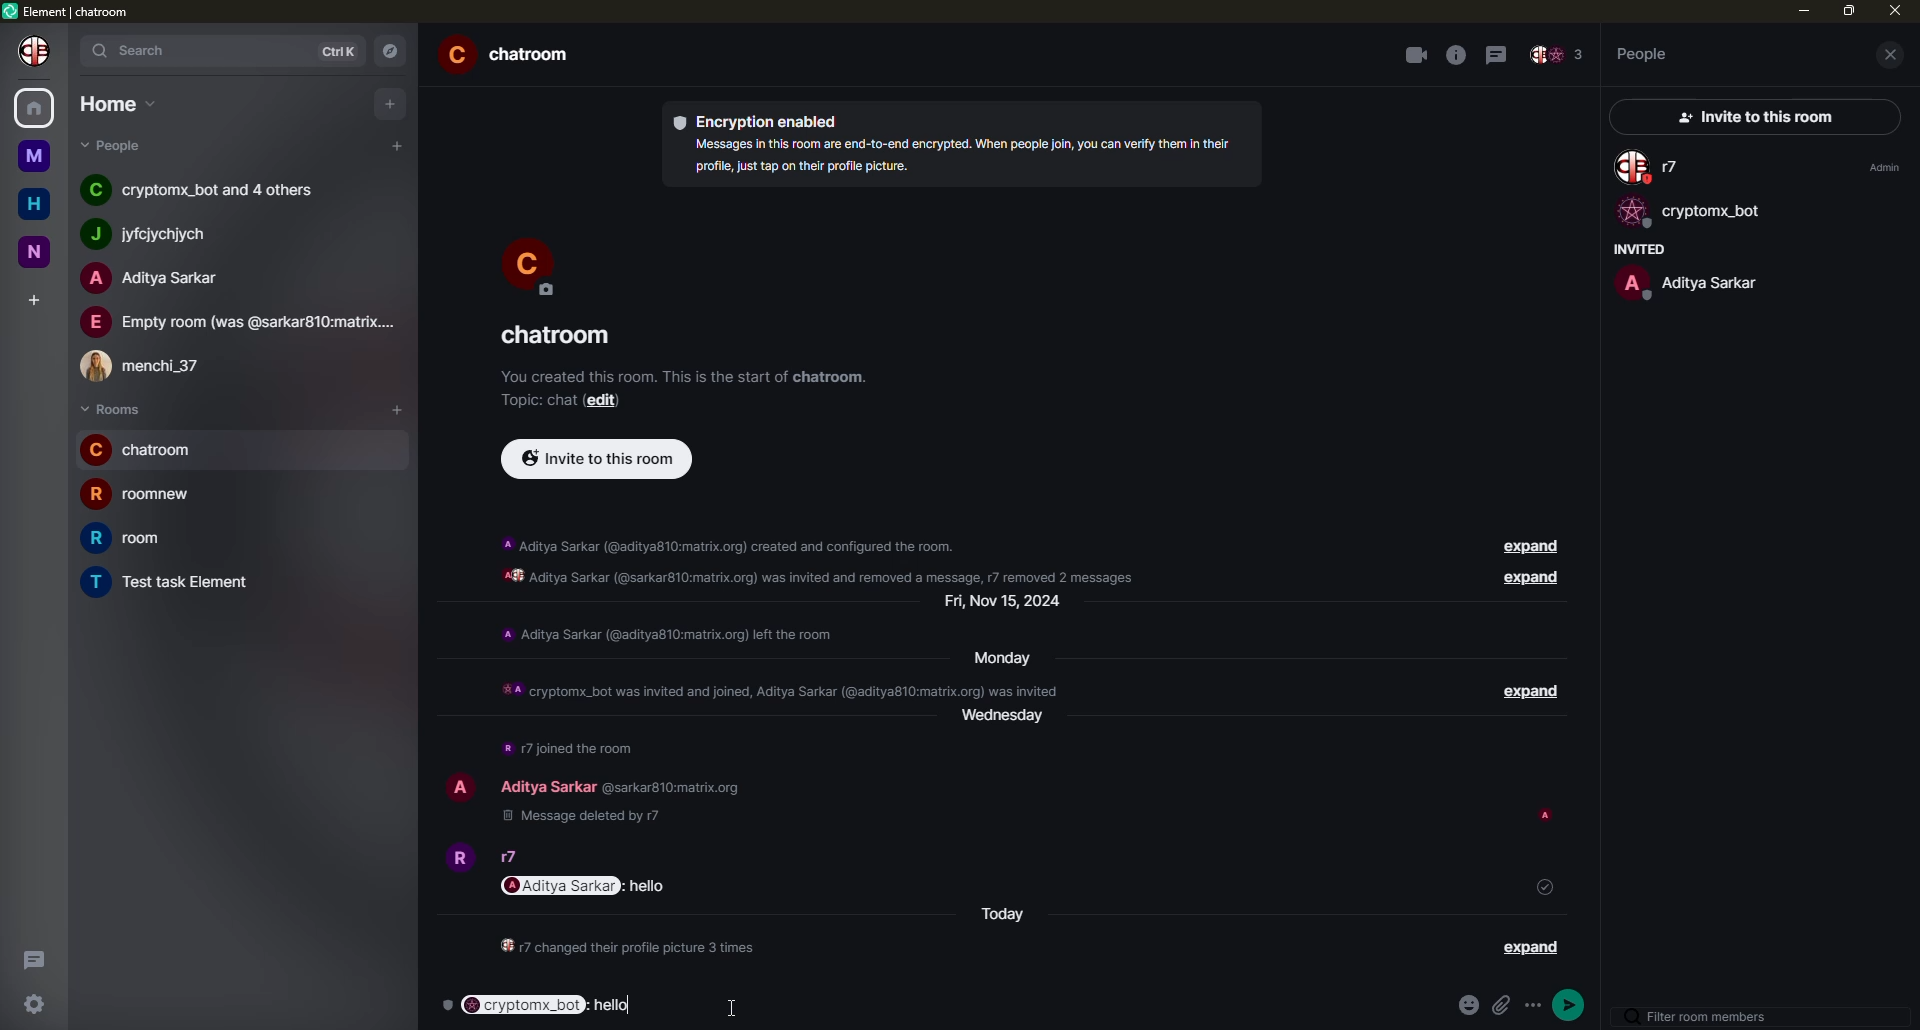 The image size is (1920, 1030). Describe the element at coordinates (37, 205) in the screenshot. I see `home` at that location.